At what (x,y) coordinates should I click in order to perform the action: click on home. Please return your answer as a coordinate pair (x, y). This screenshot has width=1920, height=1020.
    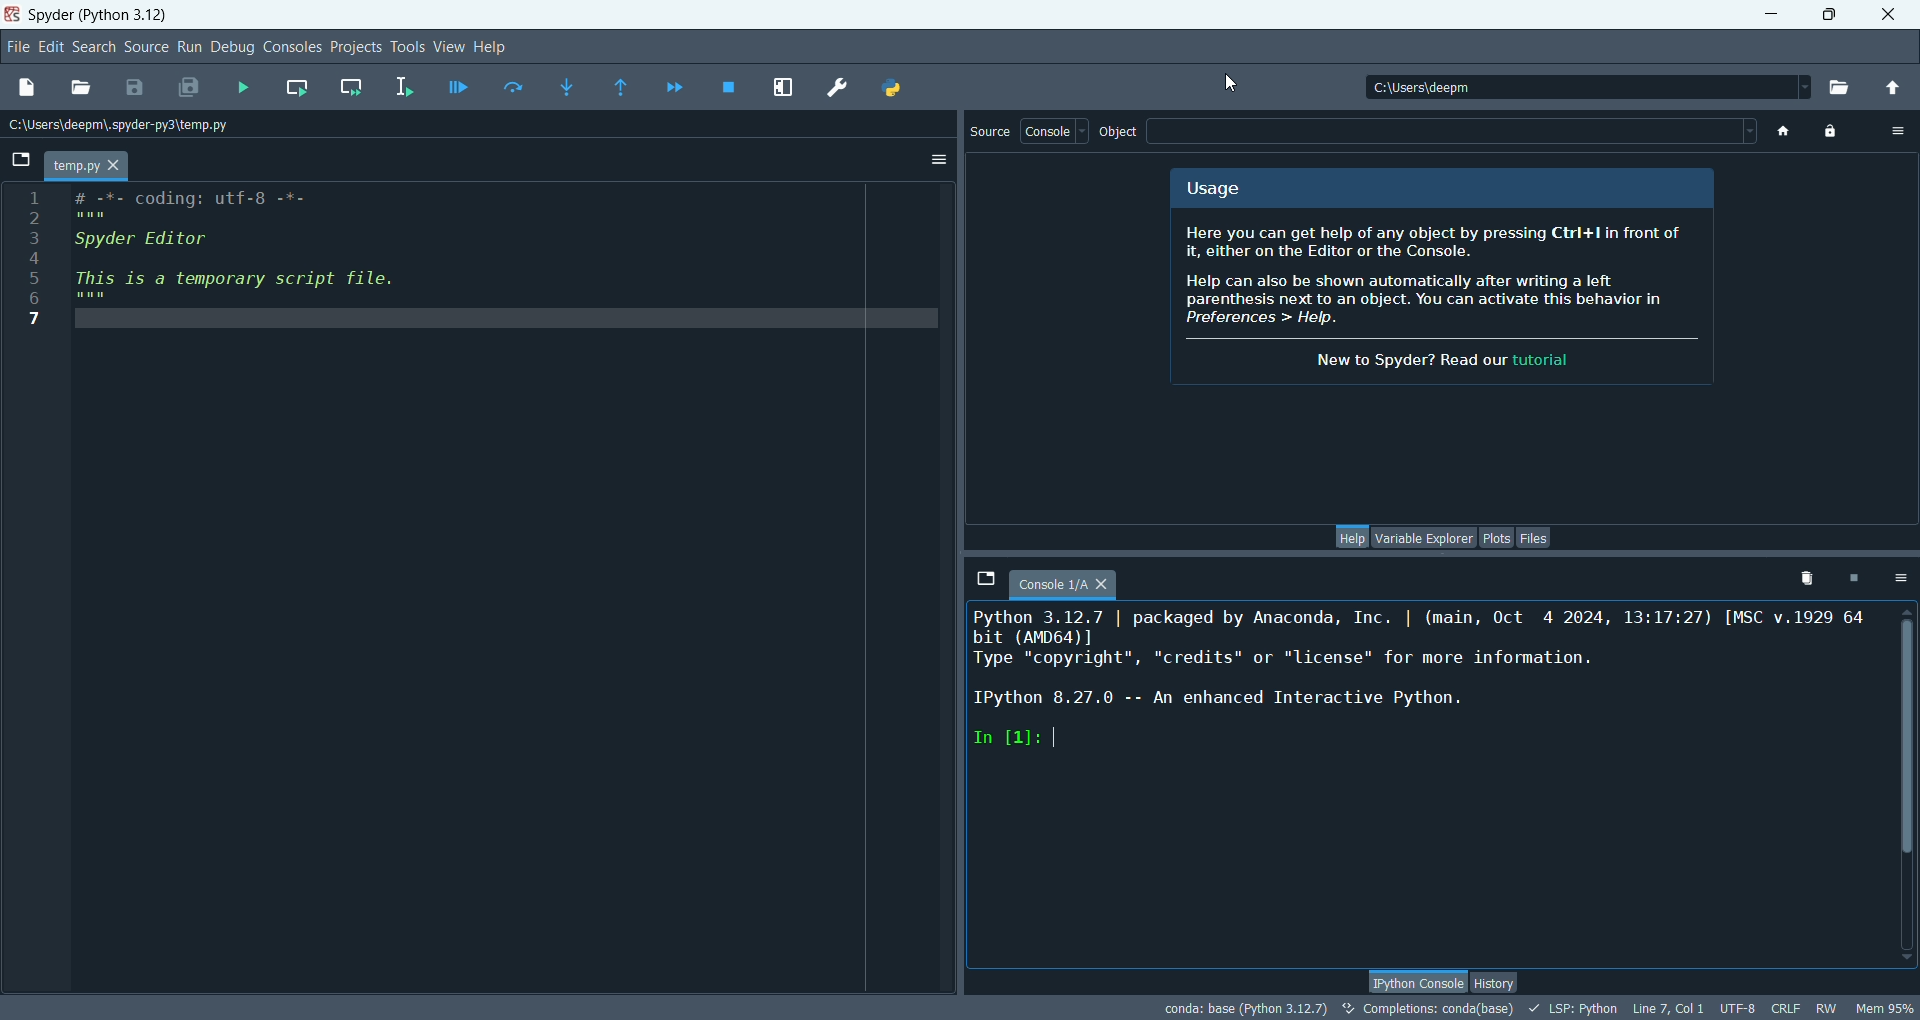
    Looking at the image, I should click on (1785, 134).